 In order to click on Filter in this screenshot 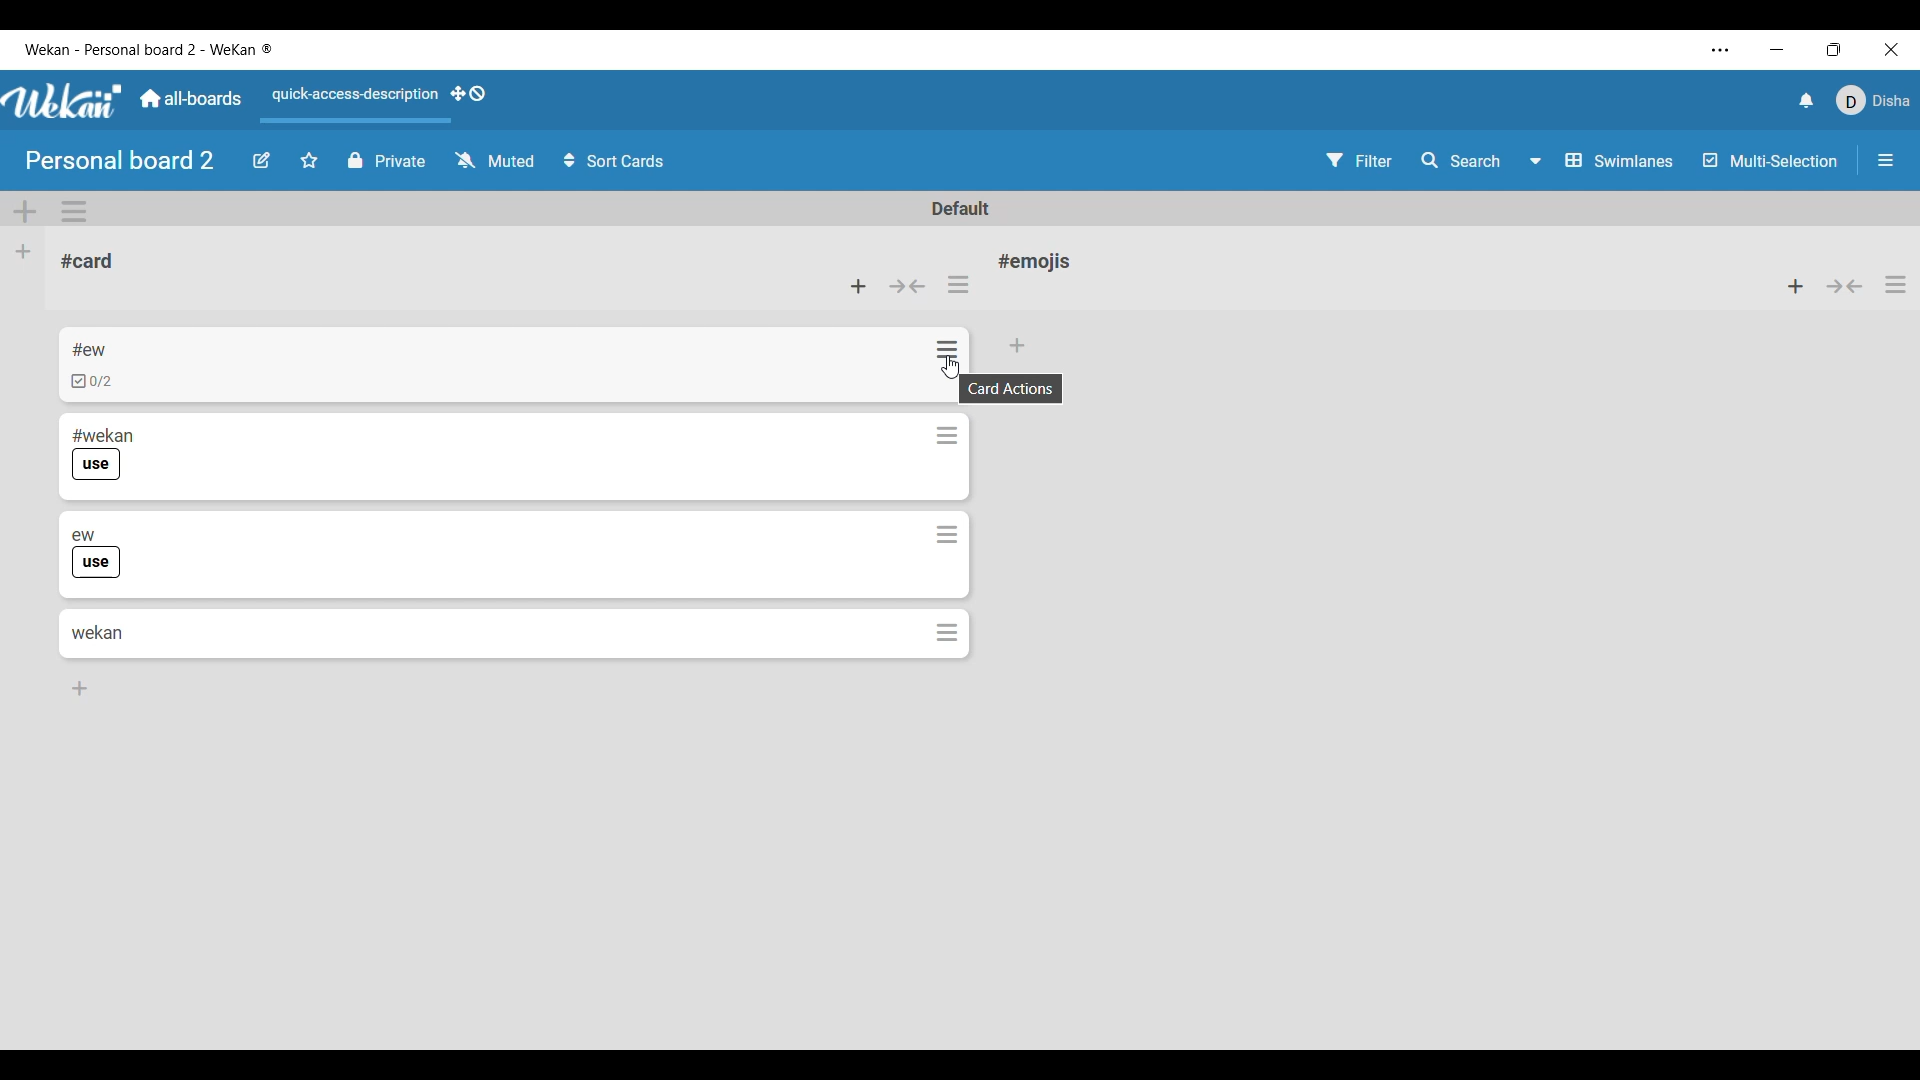, I will do `click(1360, 160)`.